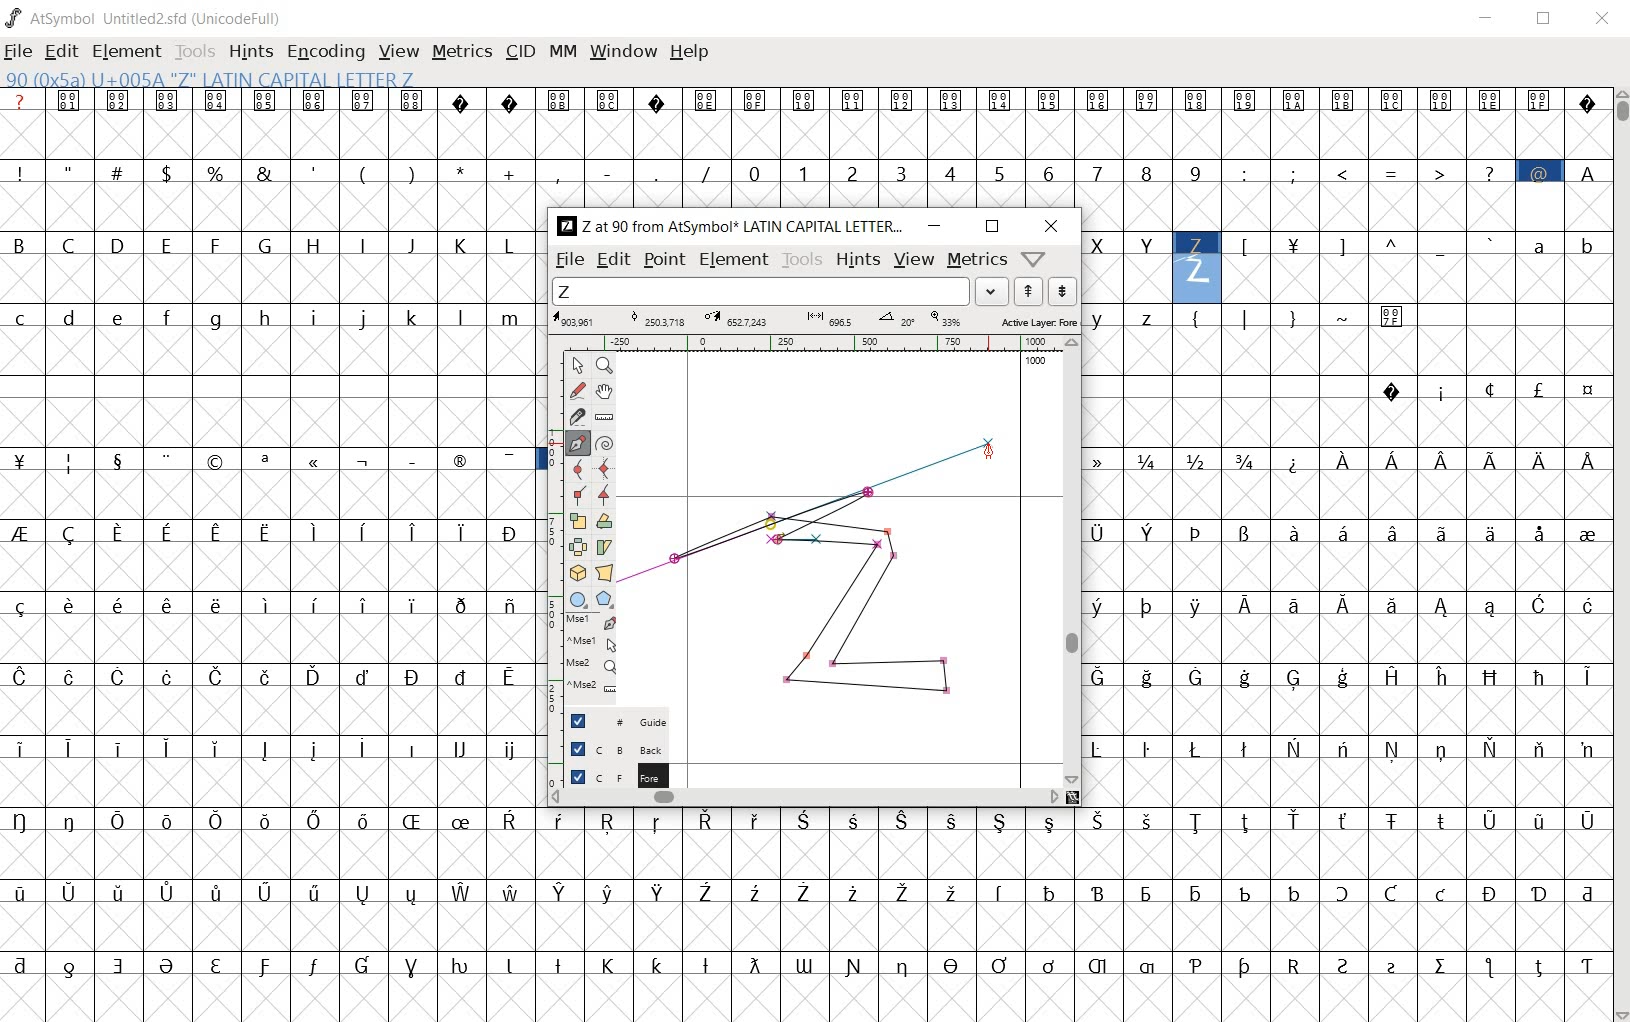 The width and height of the screenshot is (1630, 1022). I want to click on Add a corner point, so click(602, 495).